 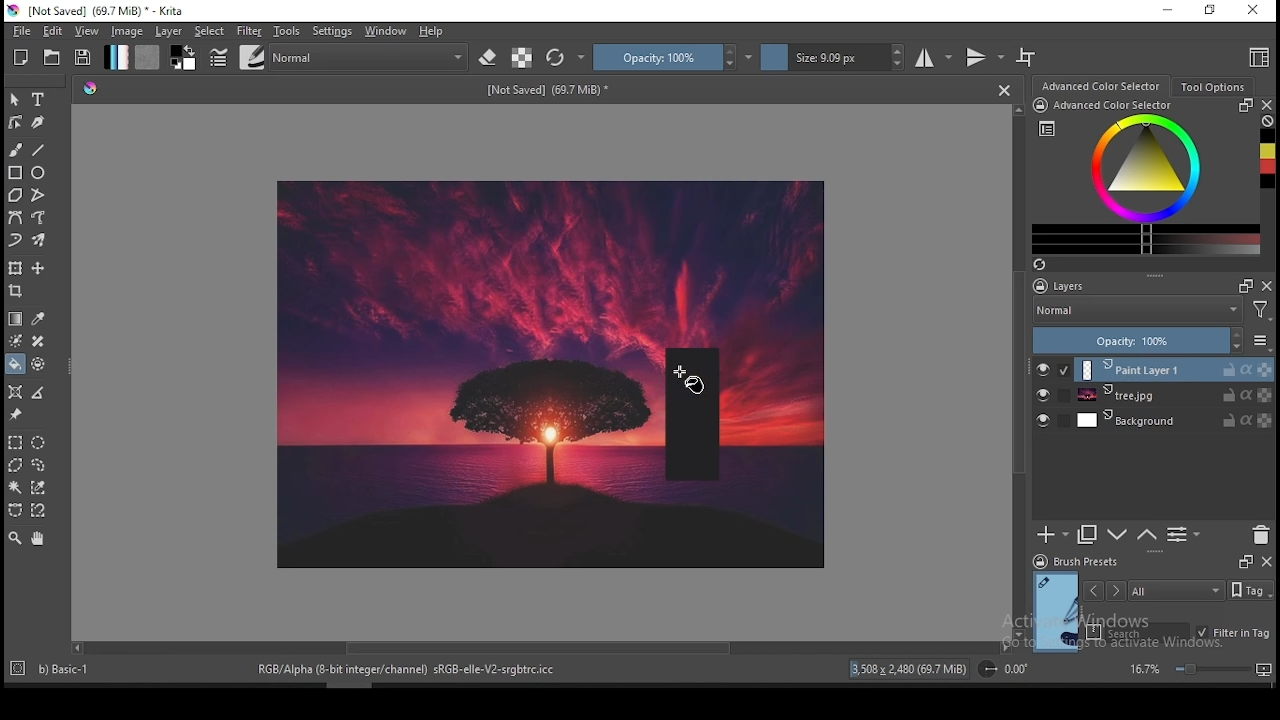 What do you see at coordinates (1175, 421) in the screenshot?
I see `layer` at bounding box center [1175, 421].